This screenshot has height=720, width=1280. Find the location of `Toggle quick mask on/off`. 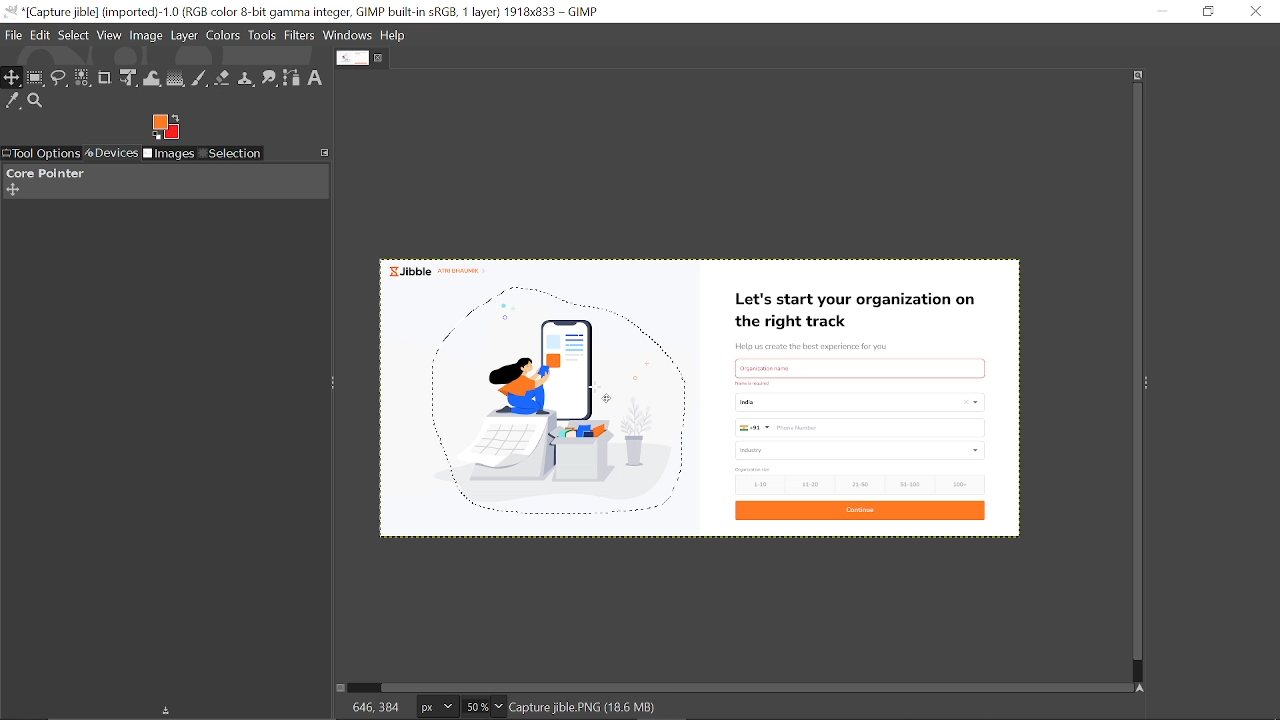

Toggle quick mask on/off is located at coordinates (339, 688).